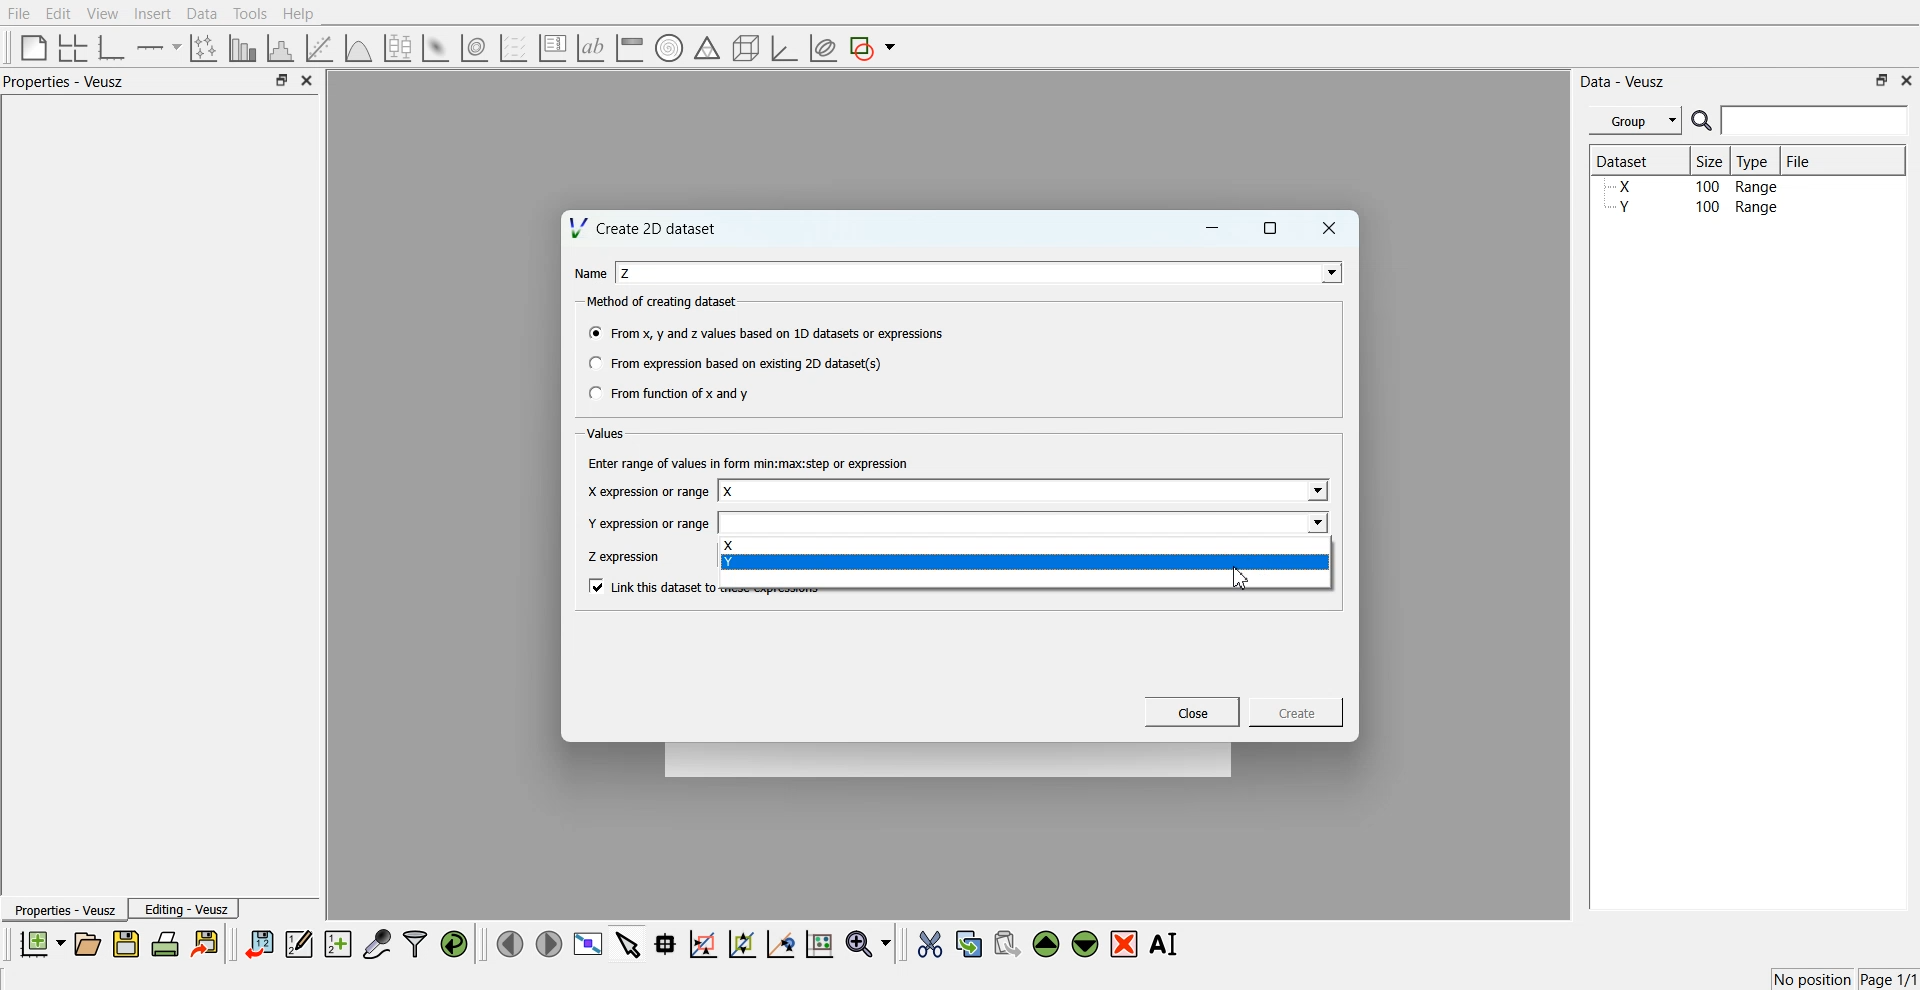 This screenshot has height=990, width=1920. I want to click on Z, so click(627, 273).